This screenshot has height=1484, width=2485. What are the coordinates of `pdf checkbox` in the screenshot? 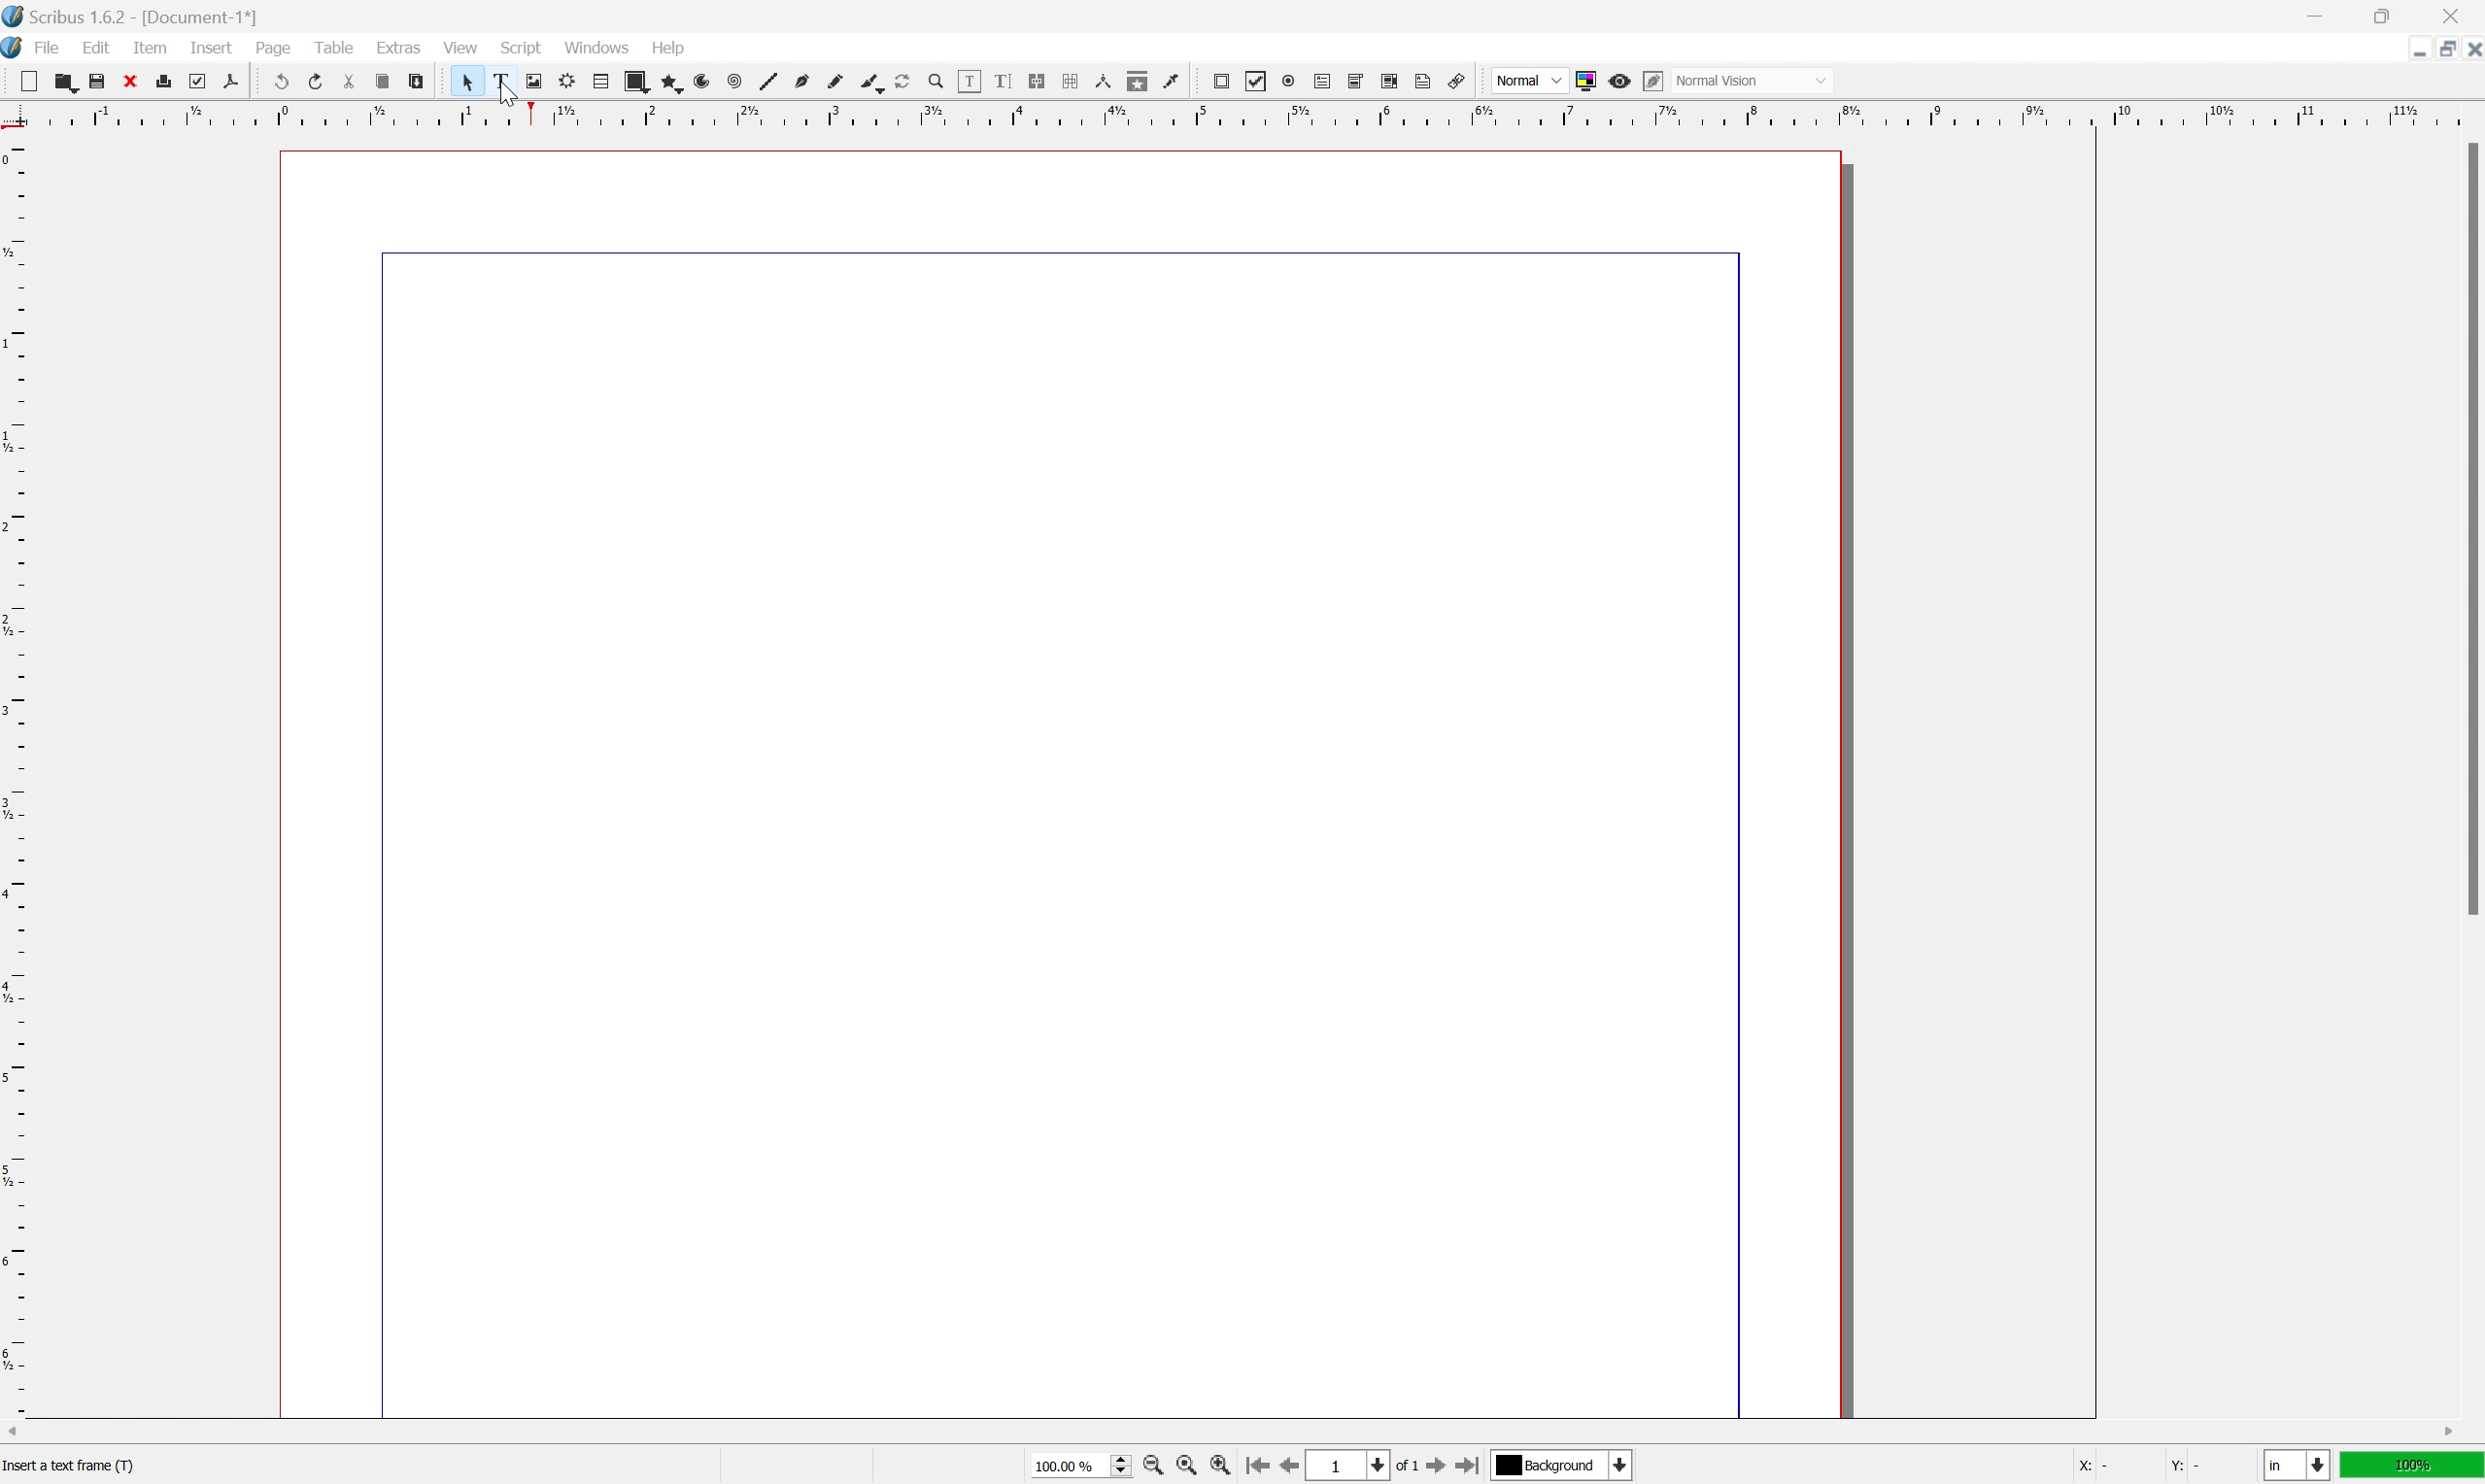 It's located at (1257, 82).